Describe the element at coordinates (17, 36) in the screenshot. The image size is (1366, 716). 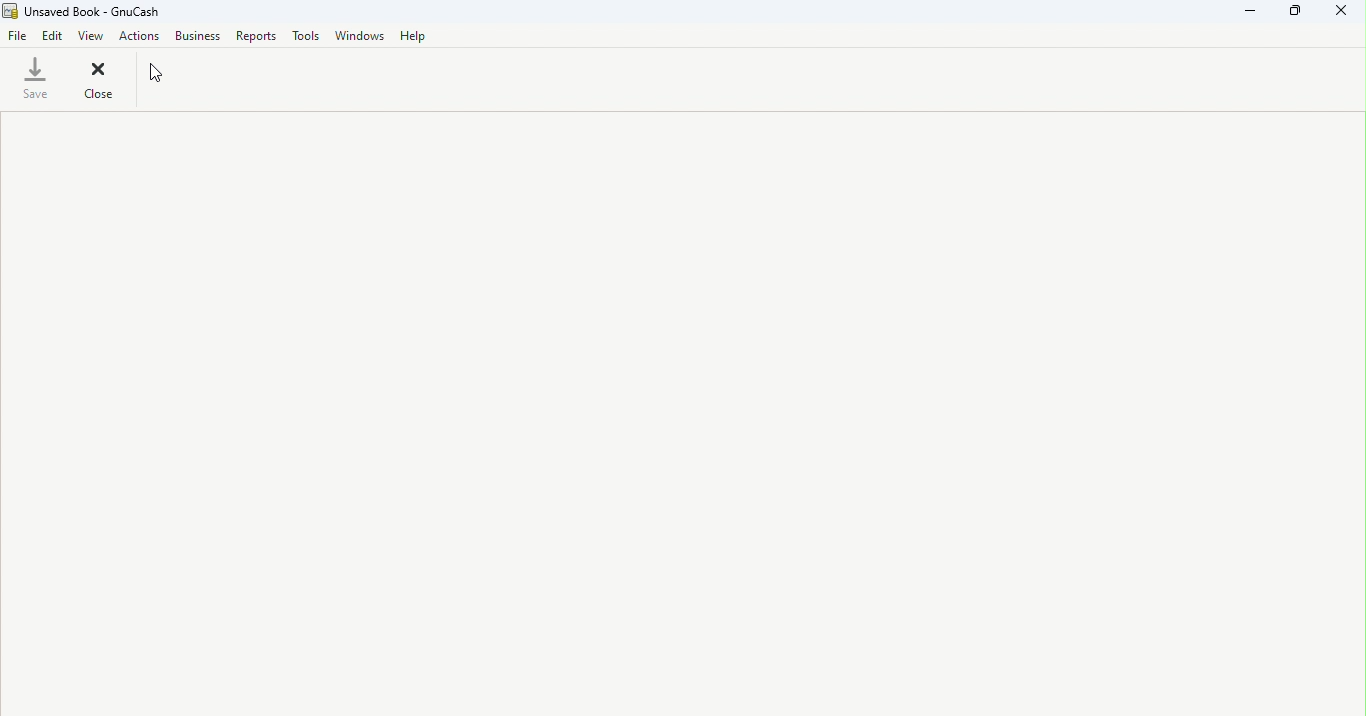
I see `file` at that location.